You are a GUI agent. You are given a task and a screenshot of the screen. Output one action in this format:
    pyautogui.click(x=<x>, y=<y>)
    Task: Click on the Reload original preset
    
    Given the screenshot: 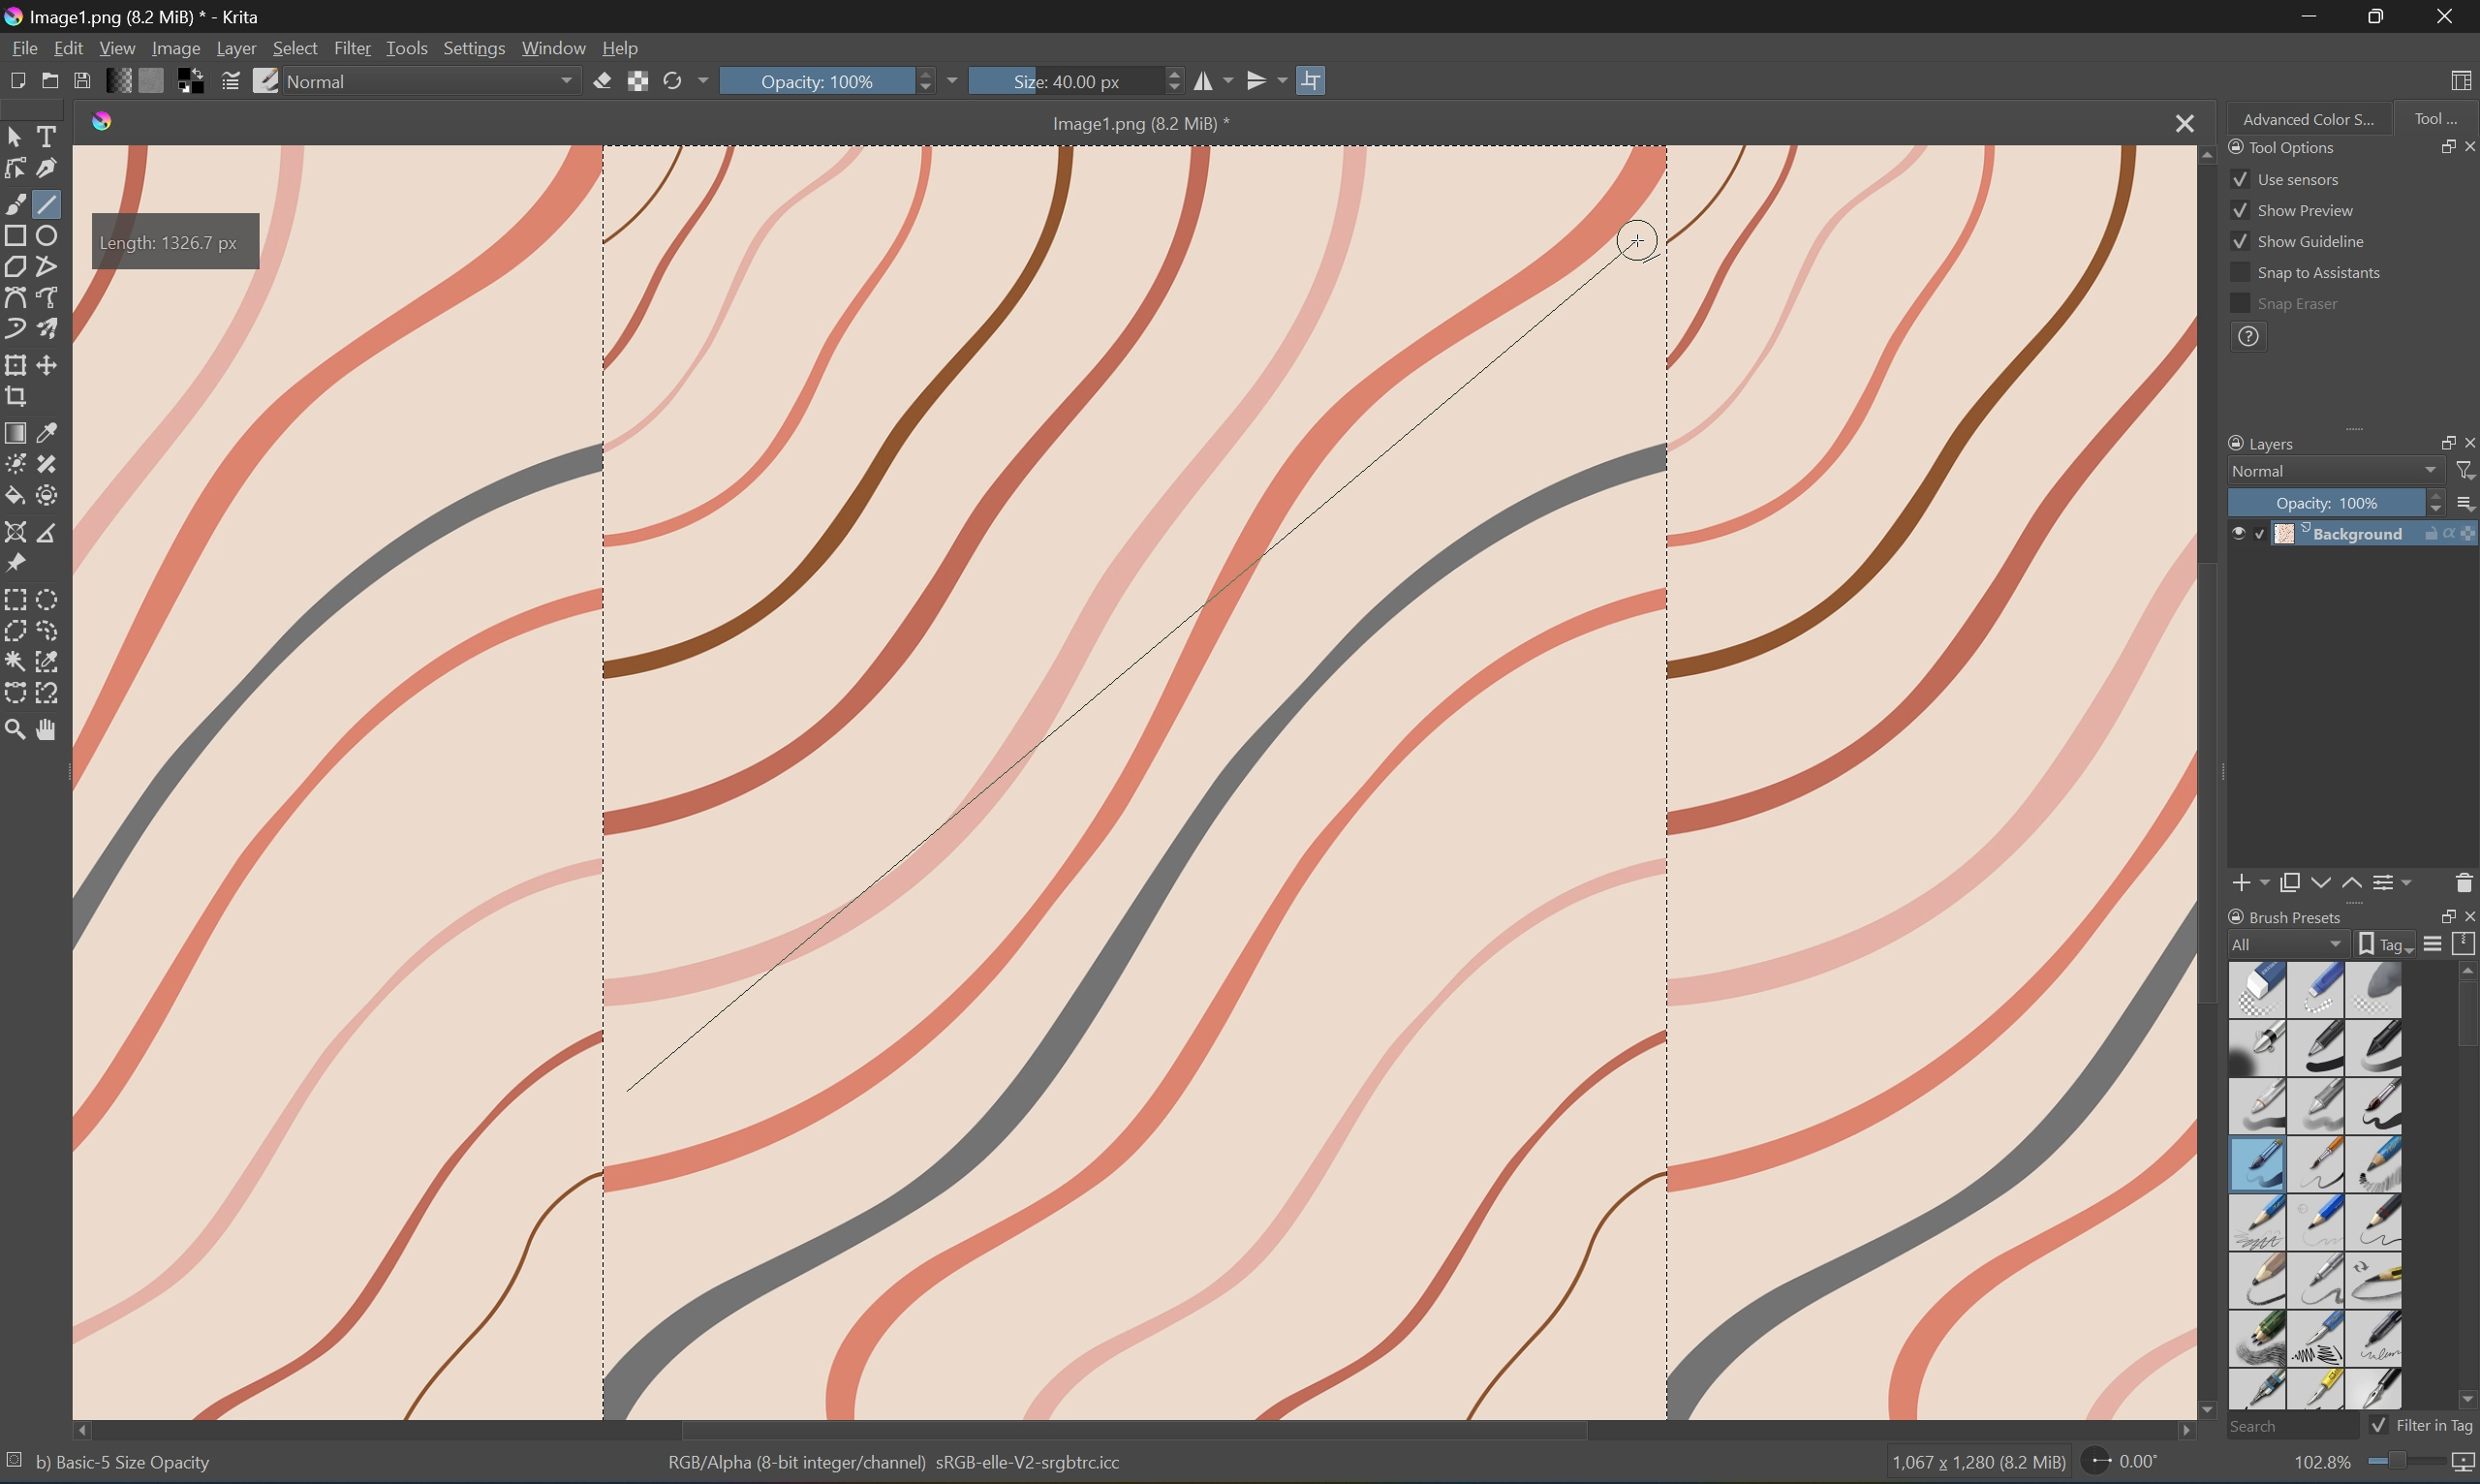 What is the action you would take?
    pyautogui.click(x=671, y=82)
    